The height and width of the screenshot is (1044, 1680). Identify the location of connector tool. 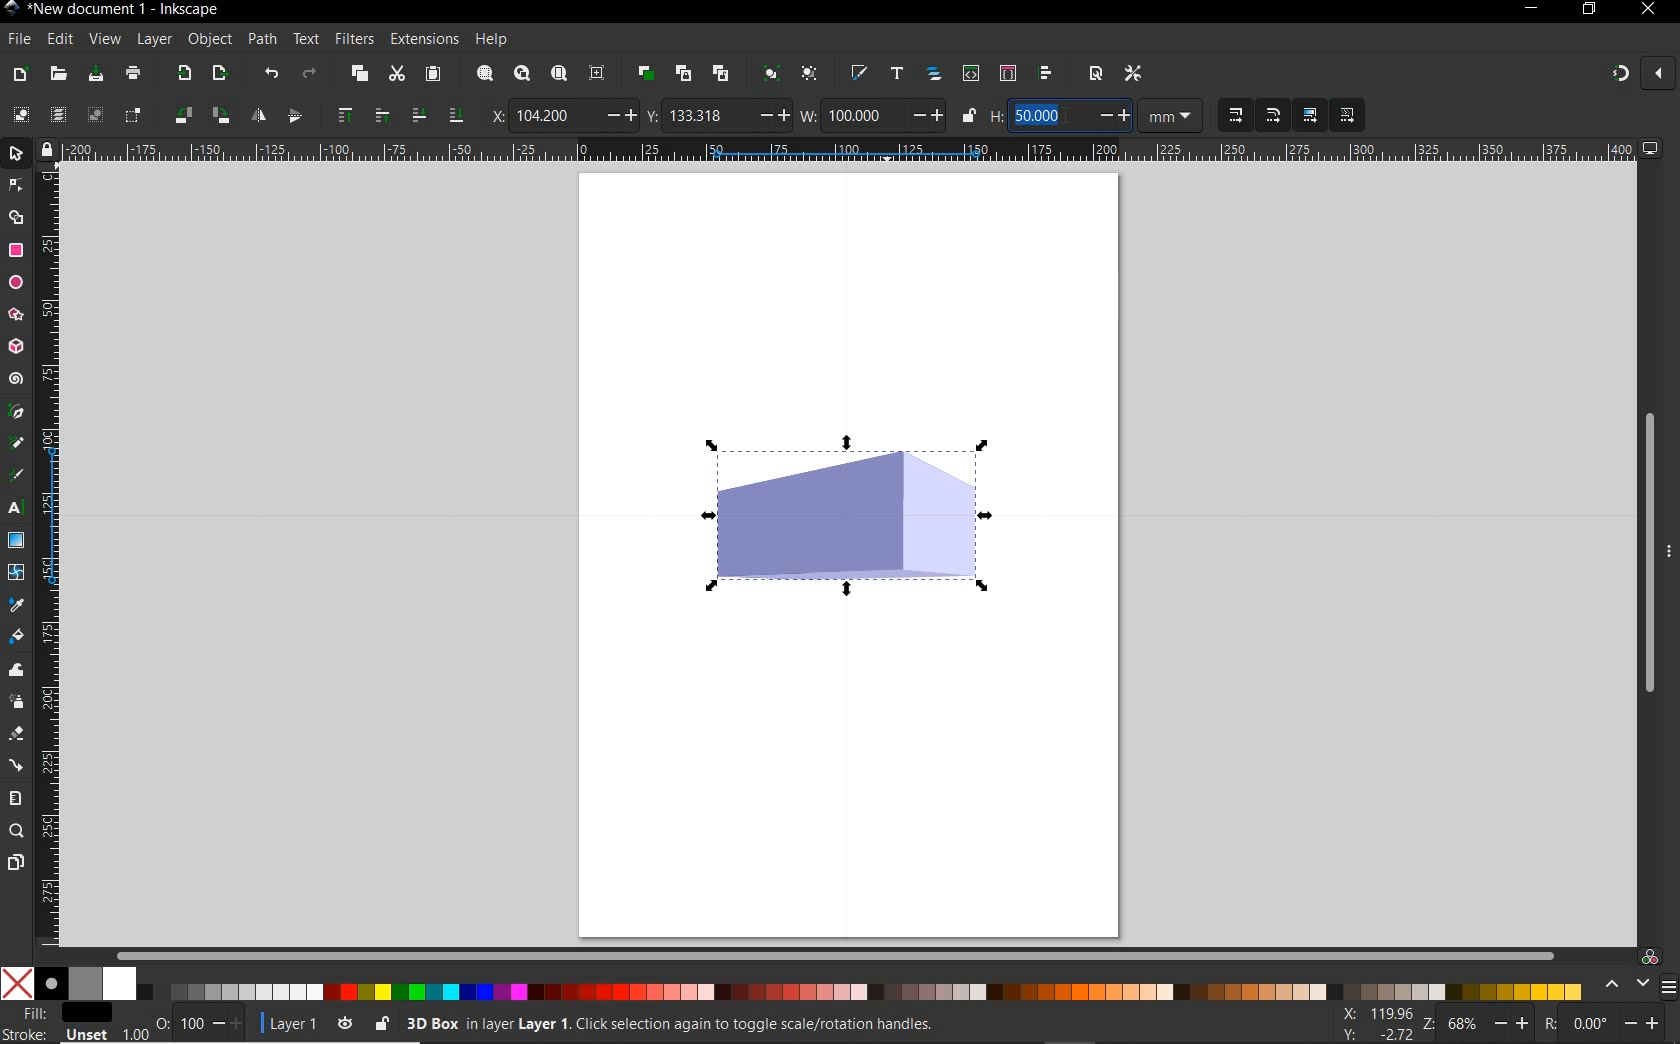
(18, 766).